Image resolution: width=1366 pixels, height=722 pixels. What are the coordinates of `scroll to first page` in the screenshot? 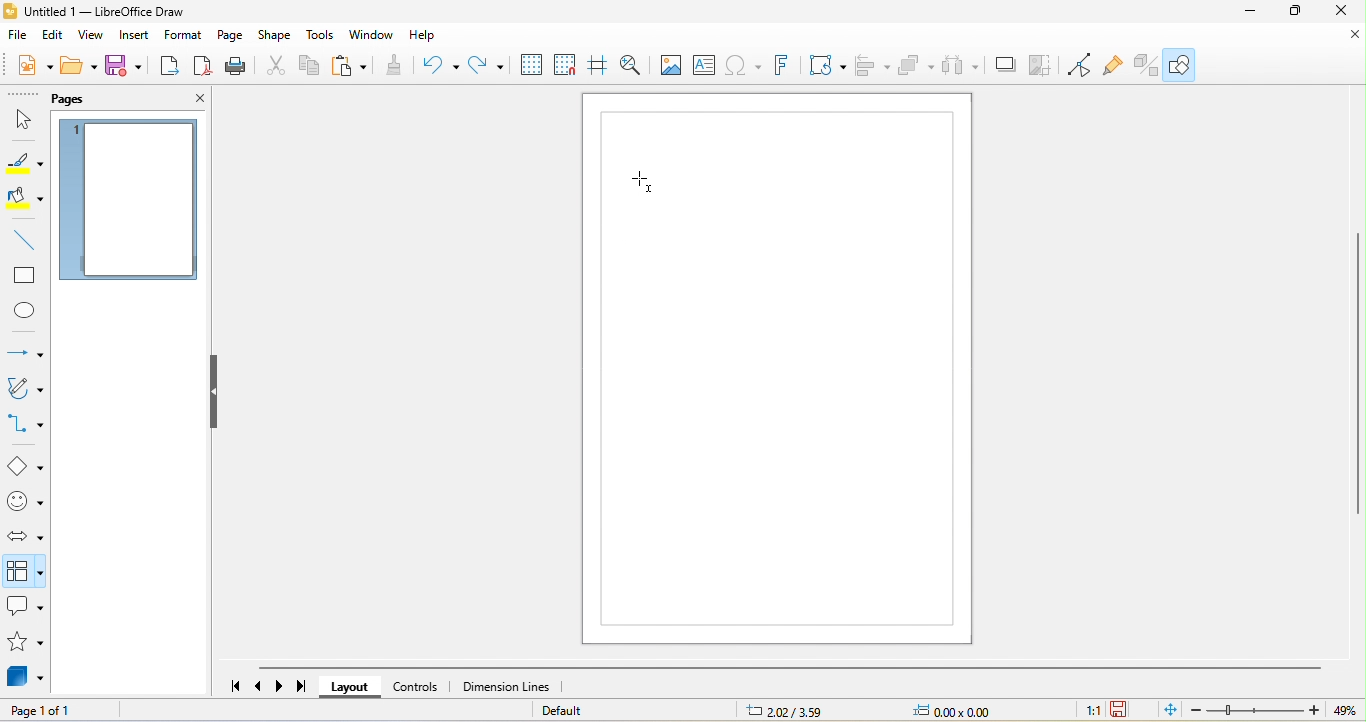 It's located at (233, 687).